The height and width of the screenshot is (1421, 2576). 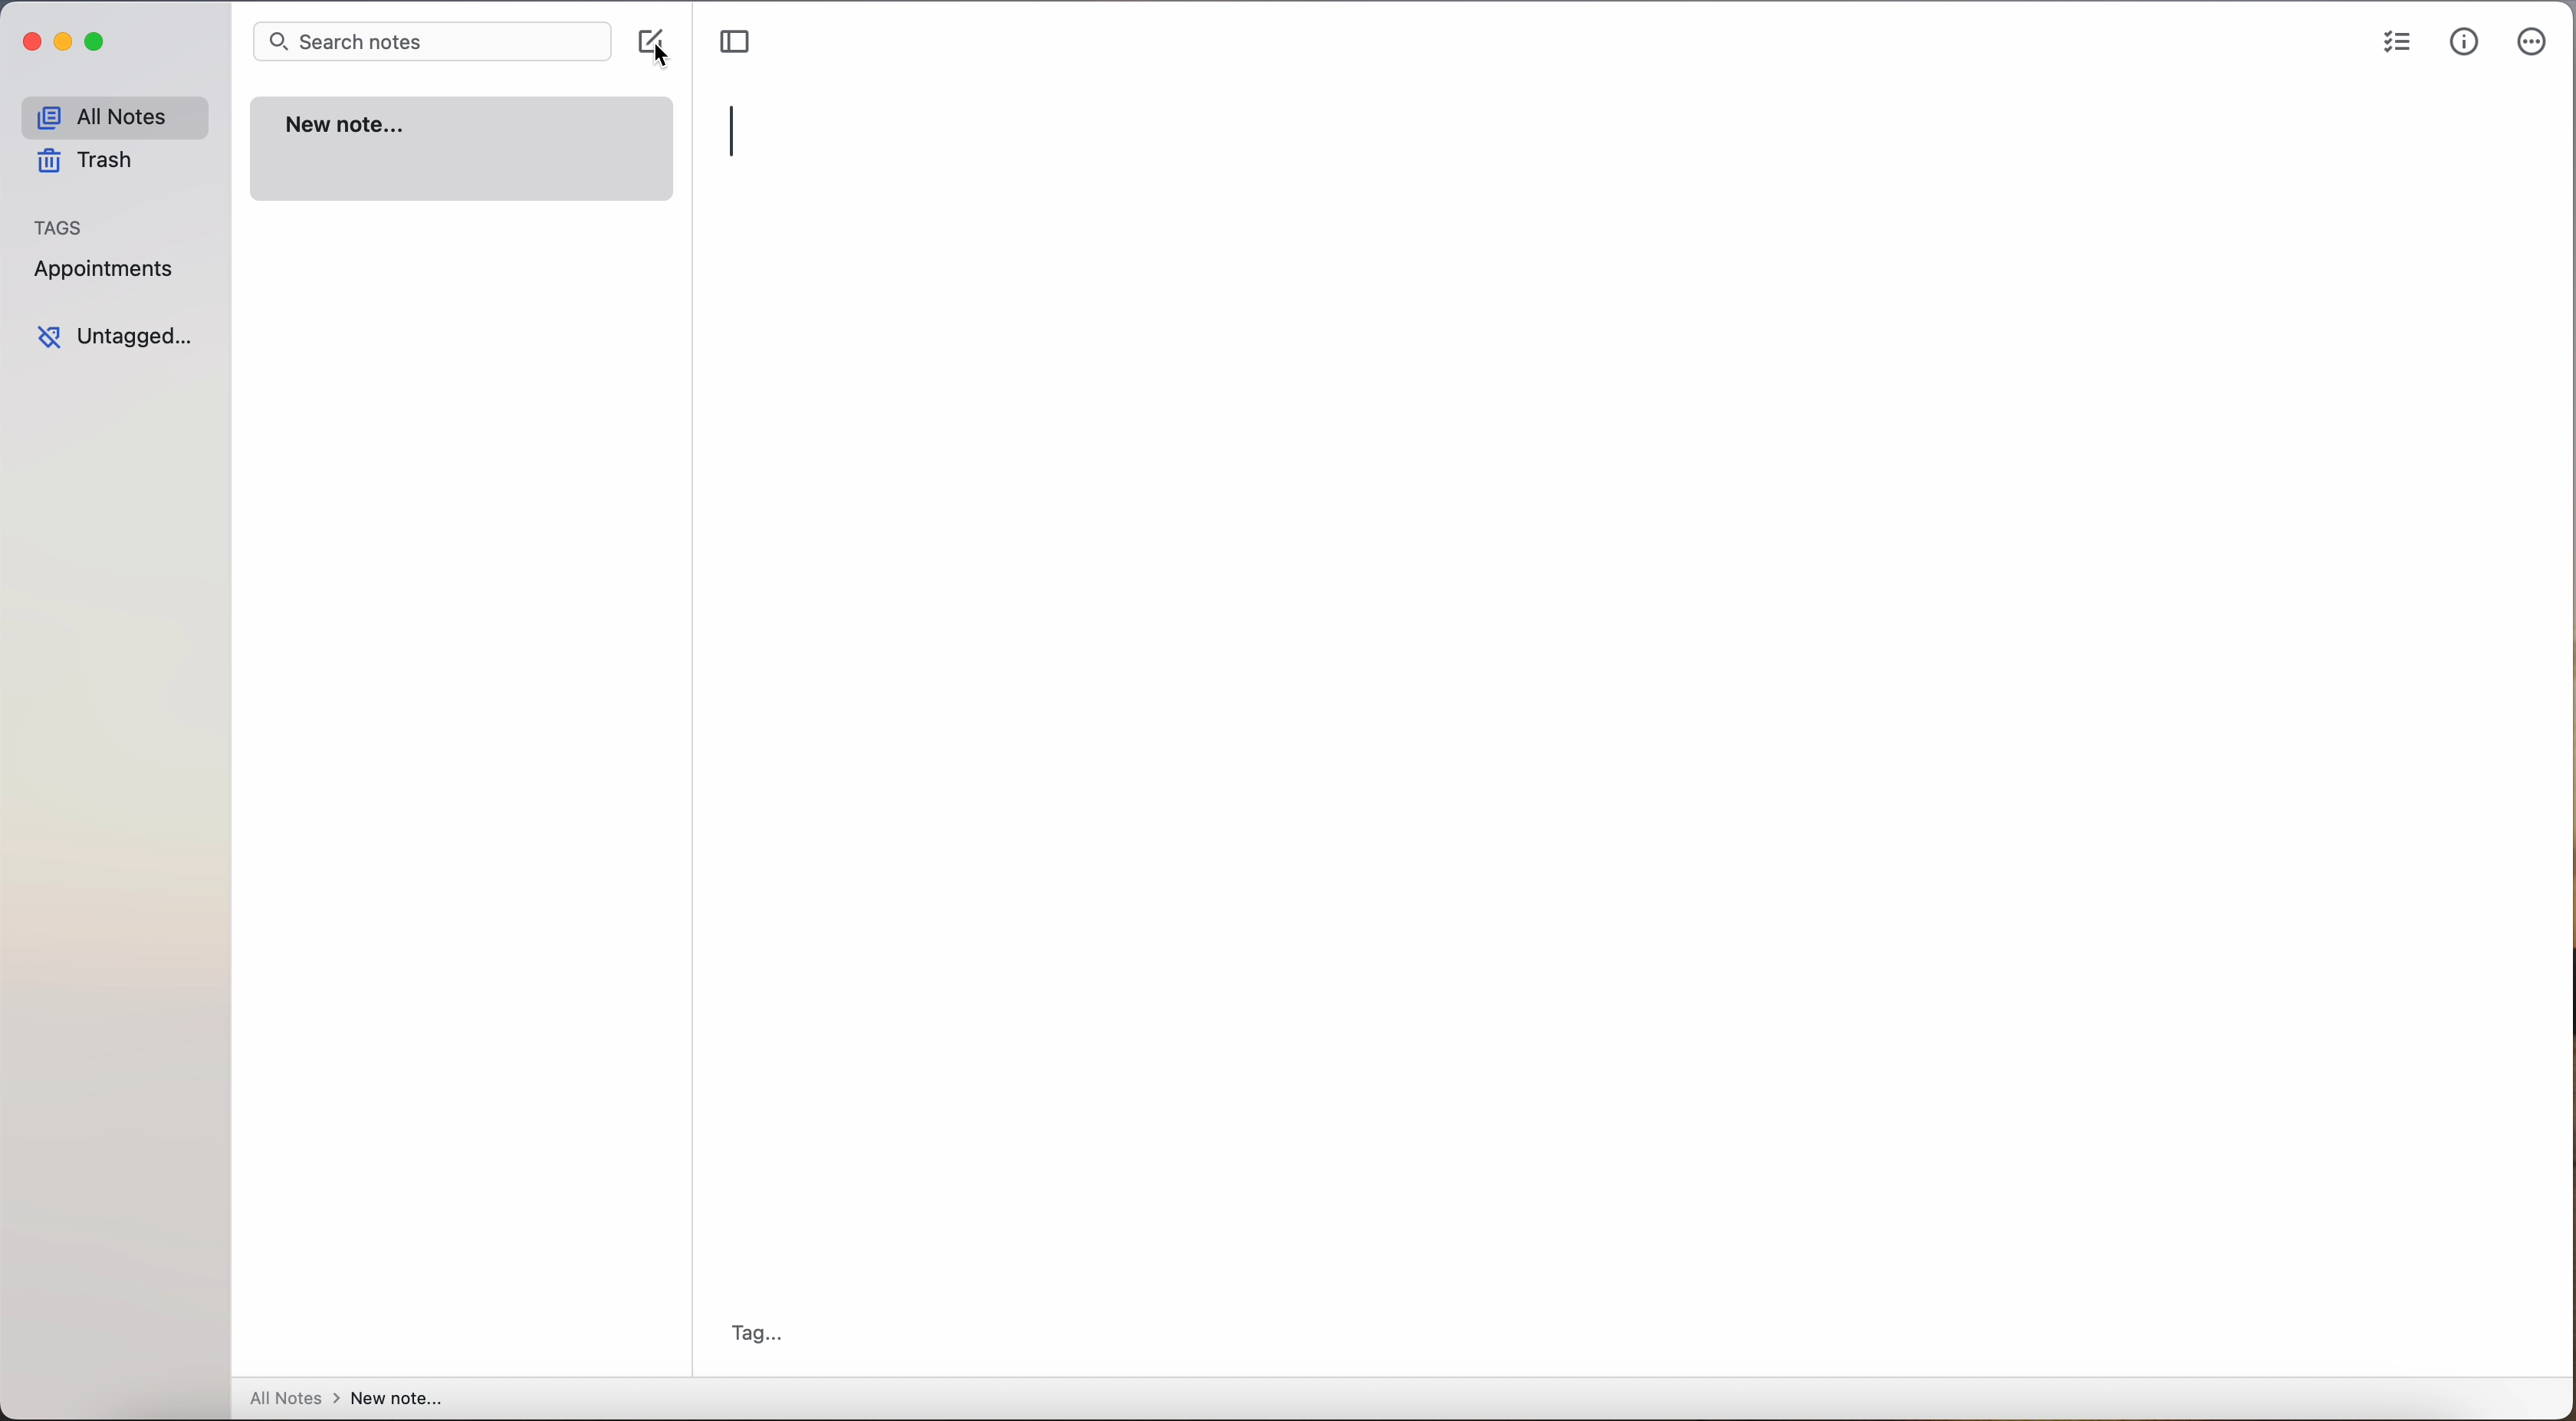 I want to click on tags, so click(x=64, y=226).